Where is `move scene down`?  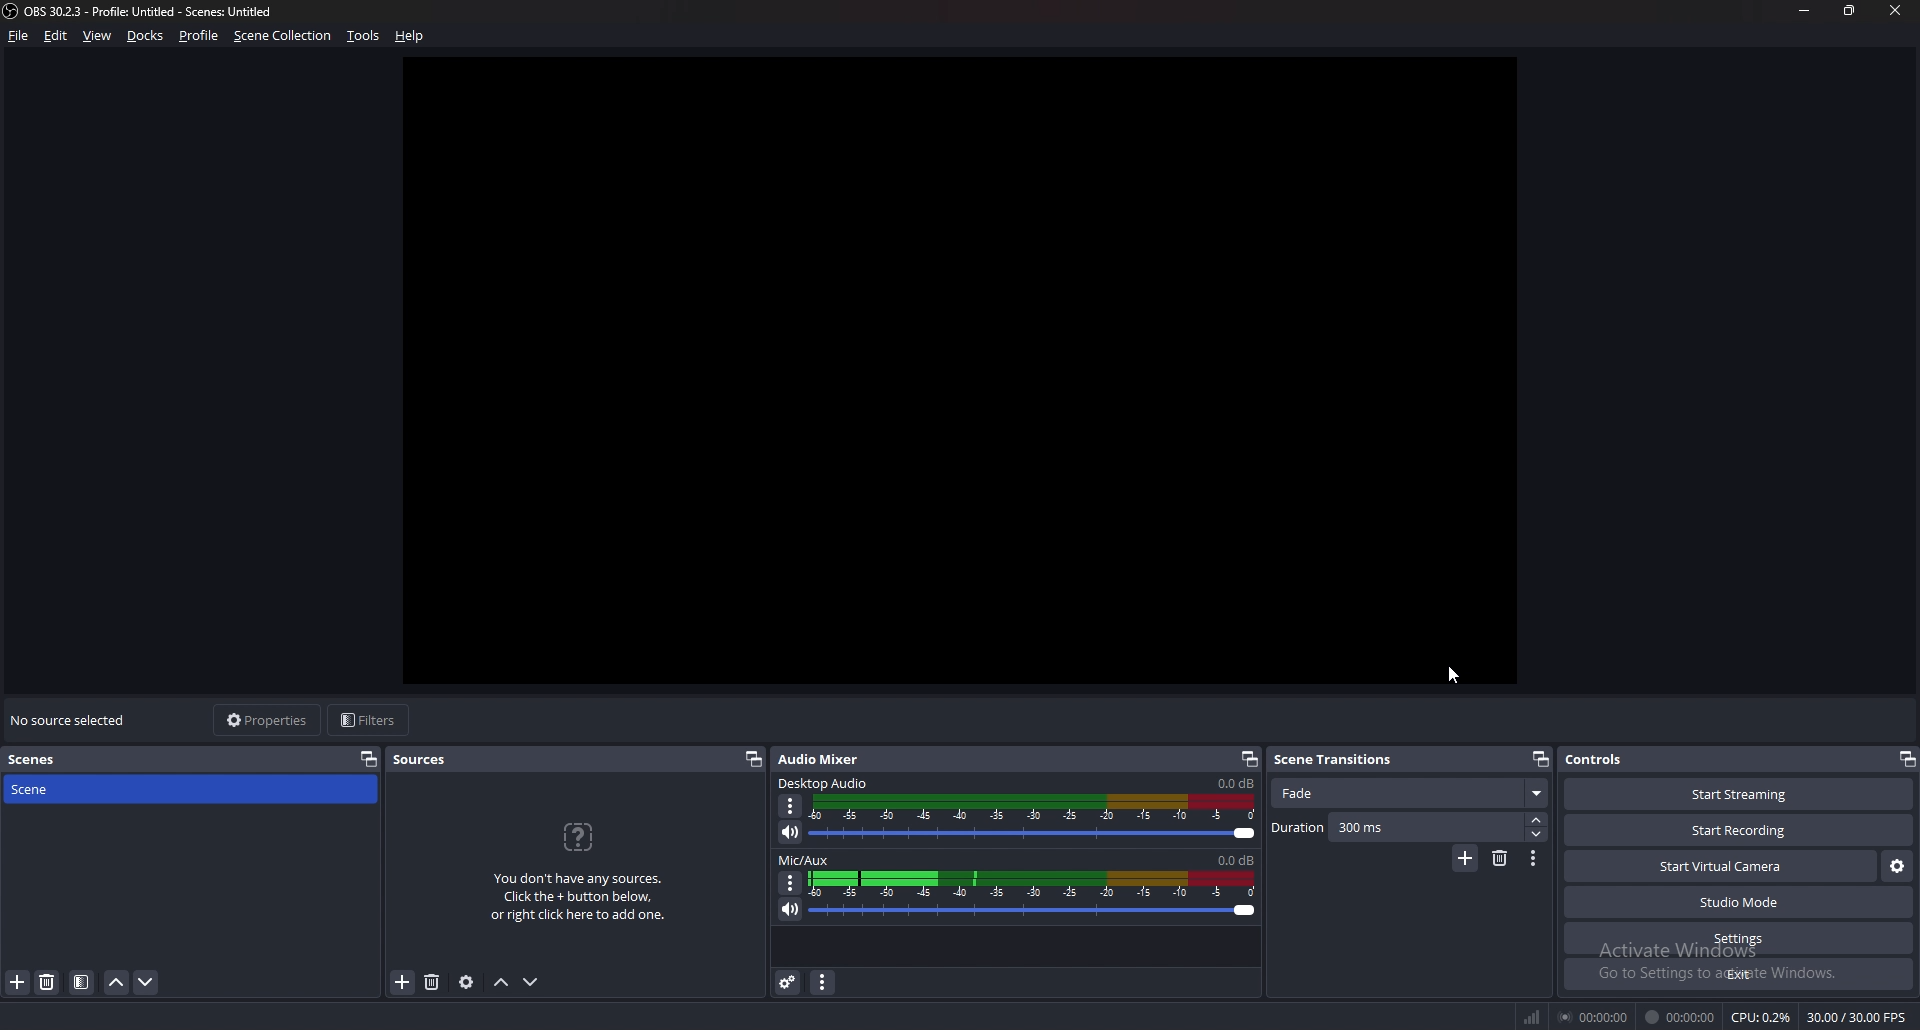
move scene down is located at coordinates (146, 983).